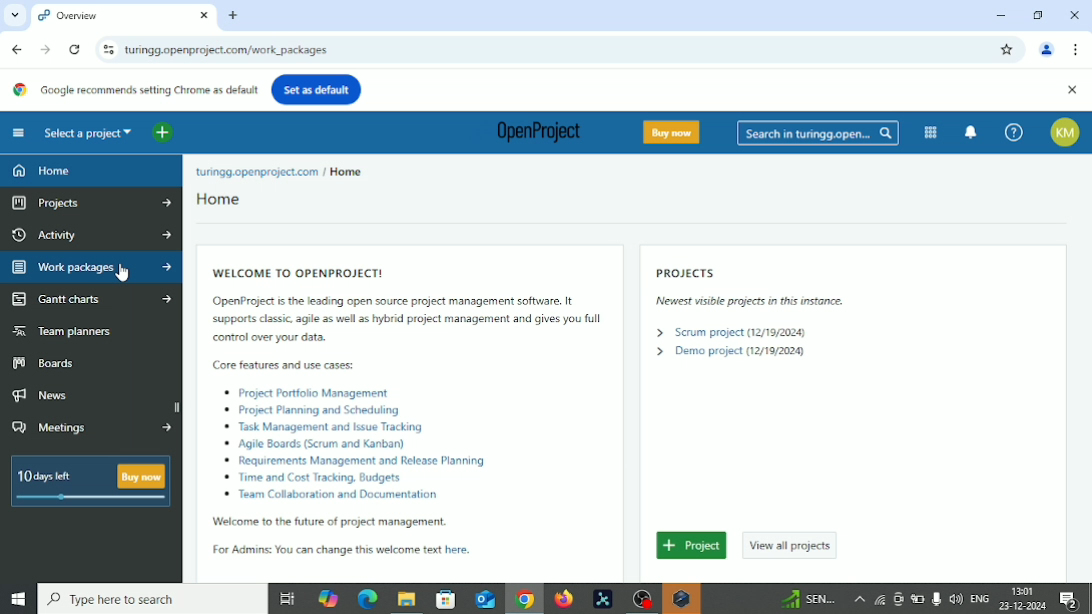  I want to click on Collapse project menu, so click(19, 133).